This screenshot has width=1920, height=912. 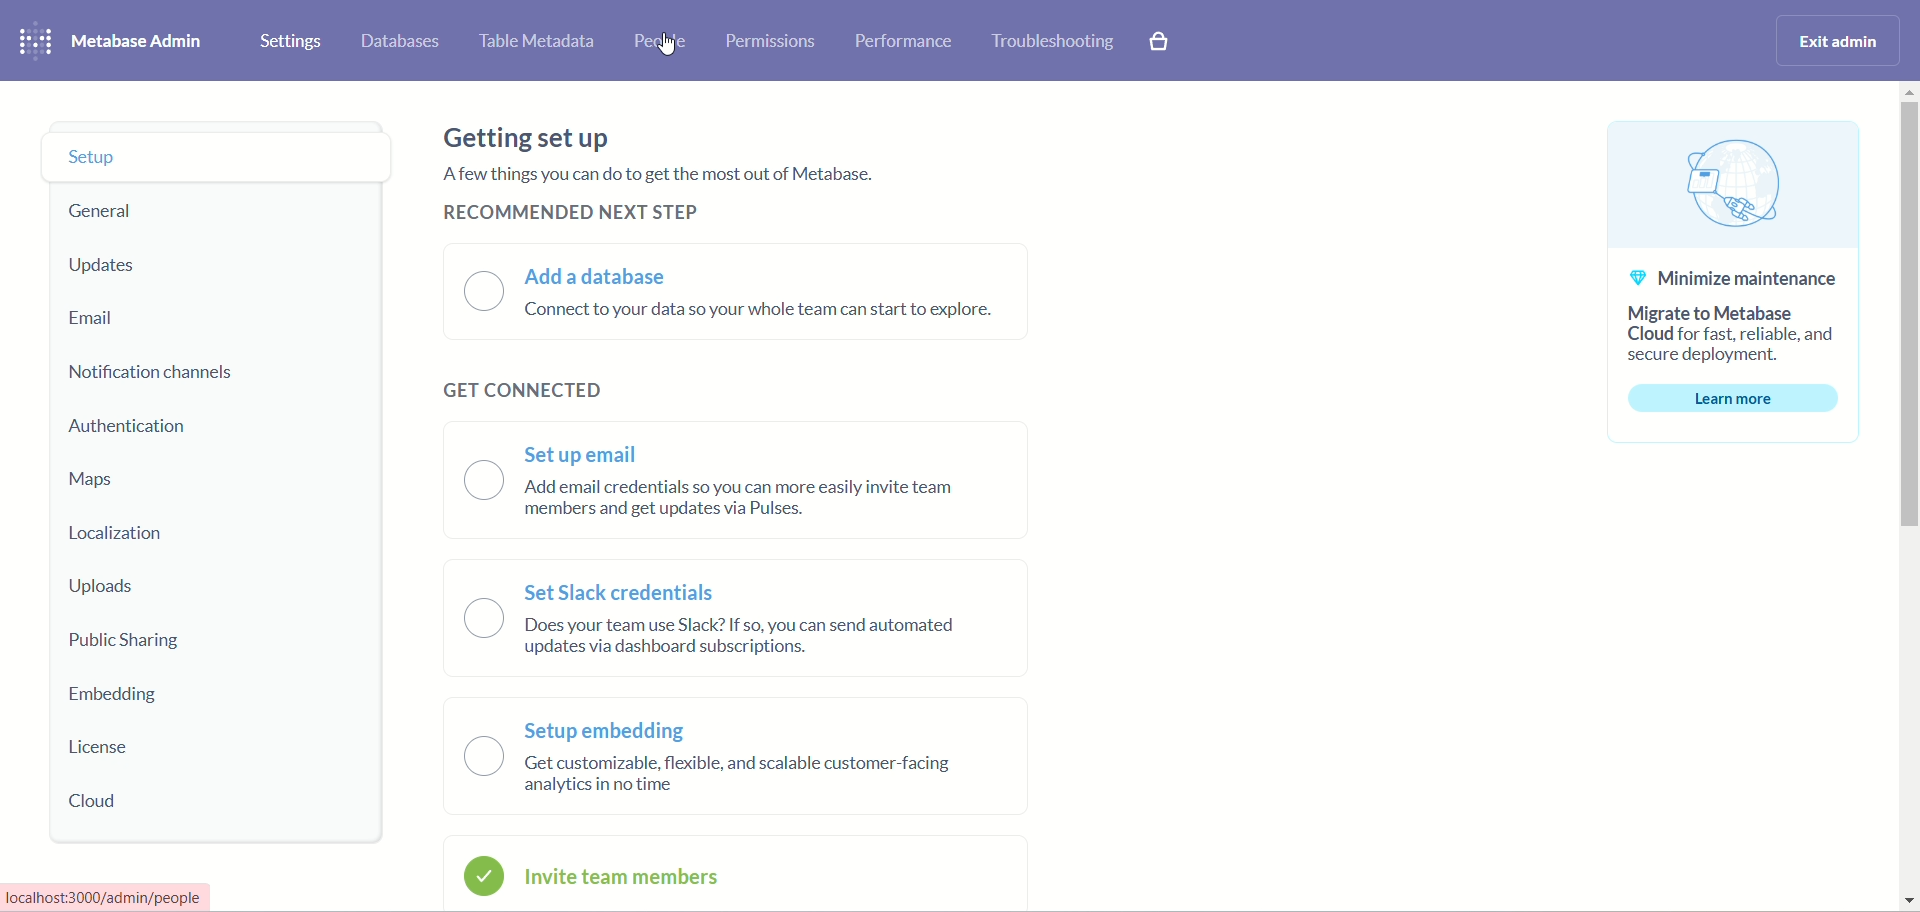 What do you see at coordinates (743, 643) in the screenshot?
I see `text` at bounding box center [743, 643].